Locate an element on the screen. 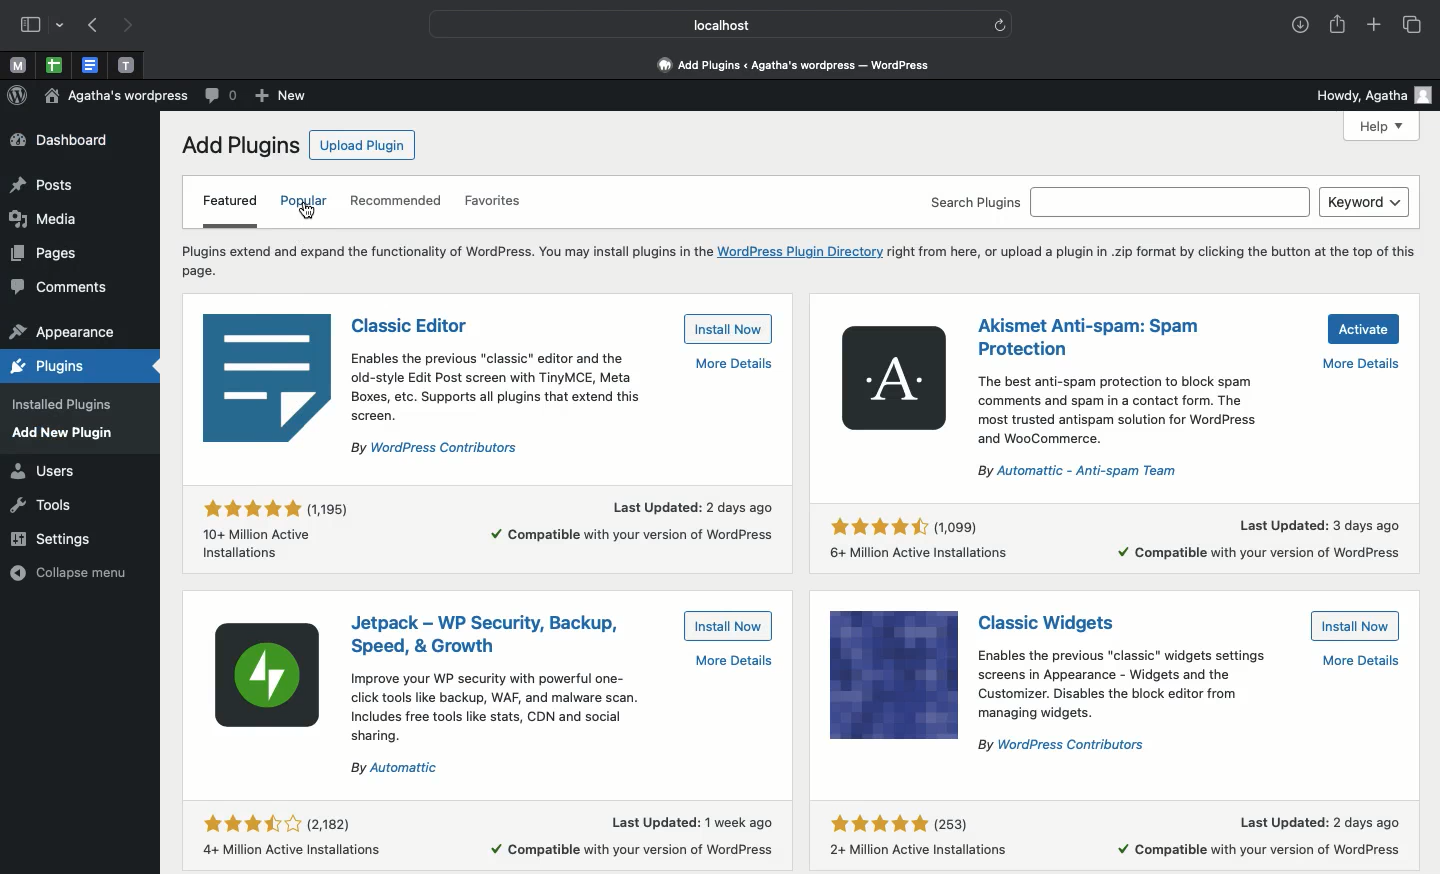 The width and height of the screenshot is (1440, 874). Keyword is located at coordinates (1365, 202).